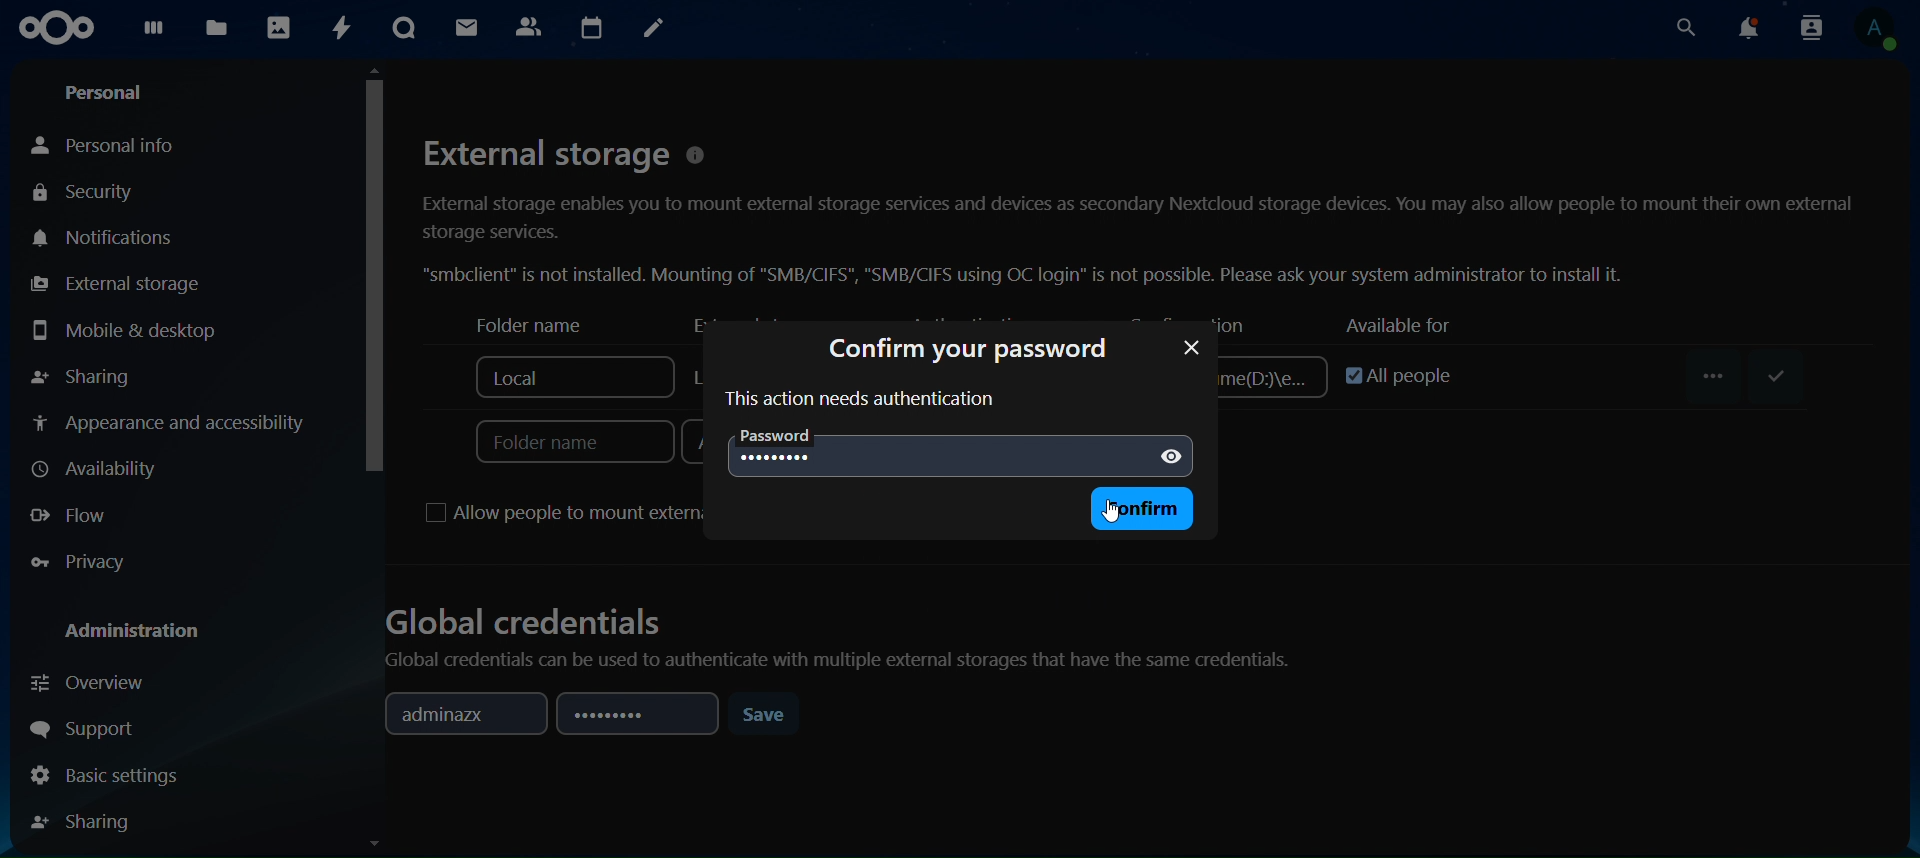 The image size is (1920, 858). Describe the element at coordinates (458, 714) in the screenshot. I see `adminazx` at that location.